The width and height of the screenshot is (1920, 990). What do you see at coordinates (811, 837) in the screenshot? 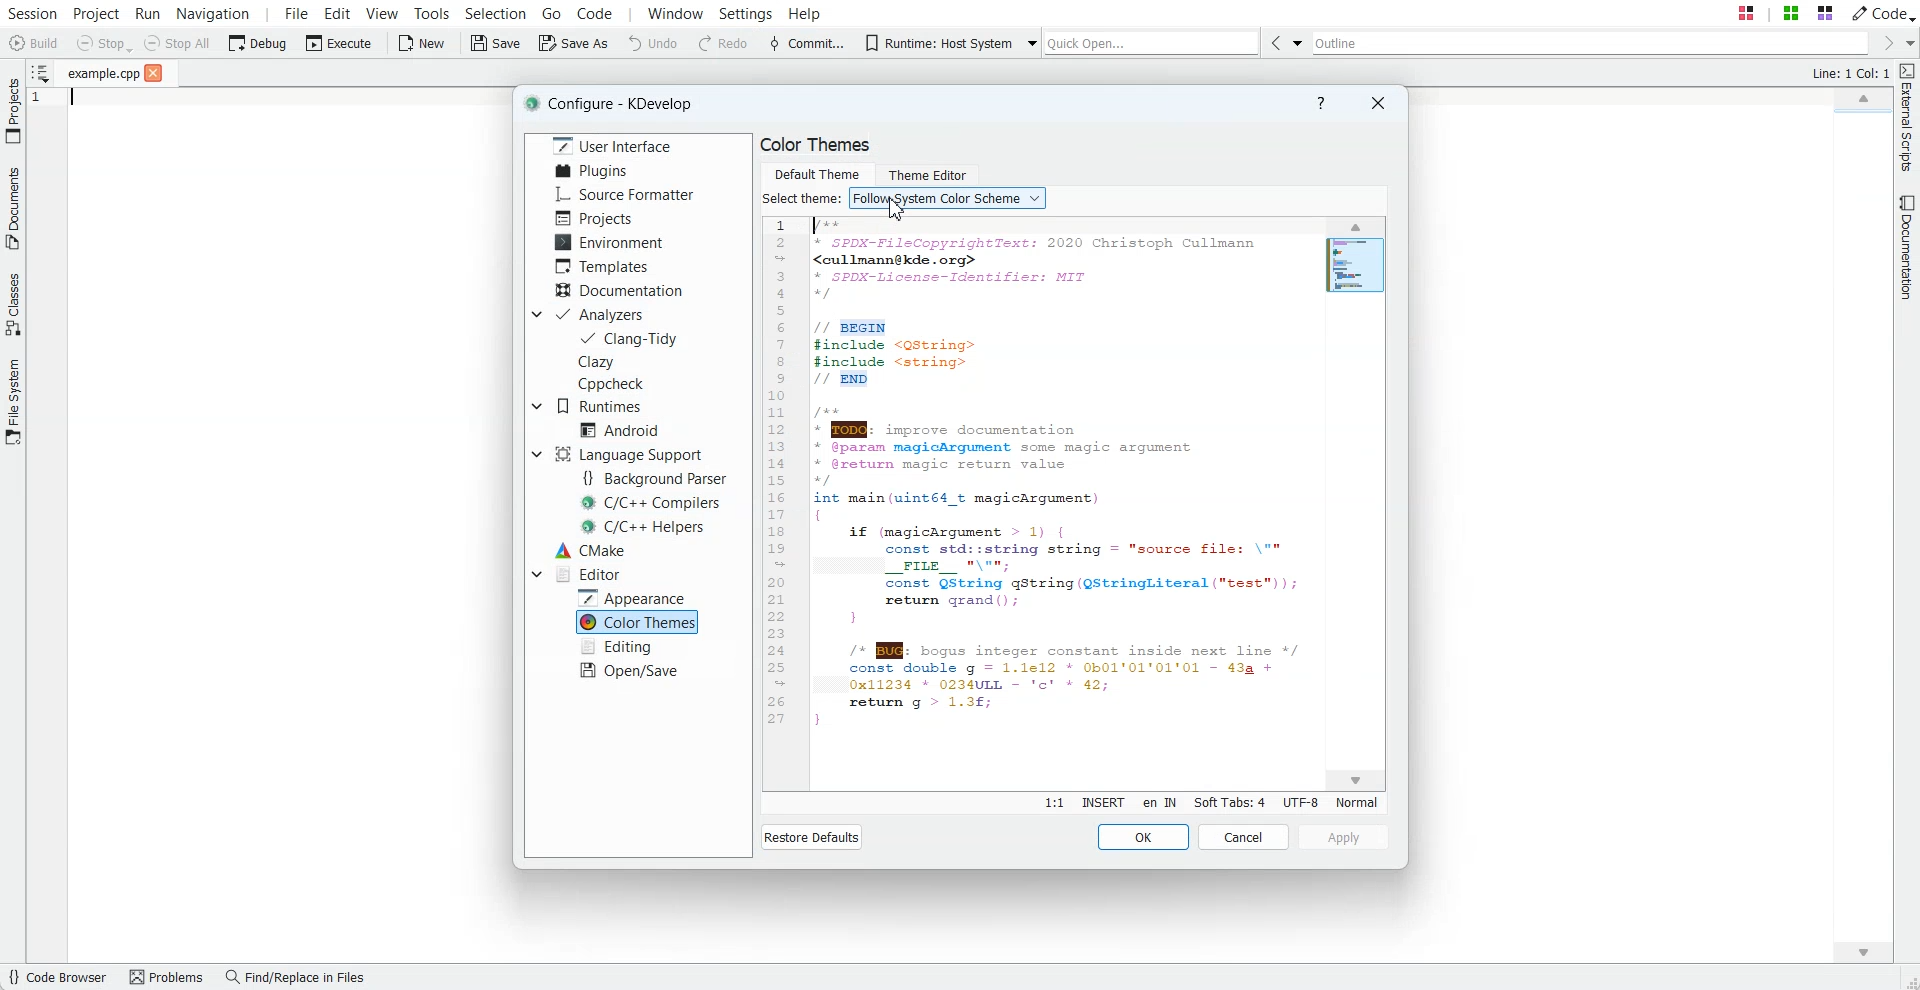
I see `Restore Default` at bounding box center [811, 837].